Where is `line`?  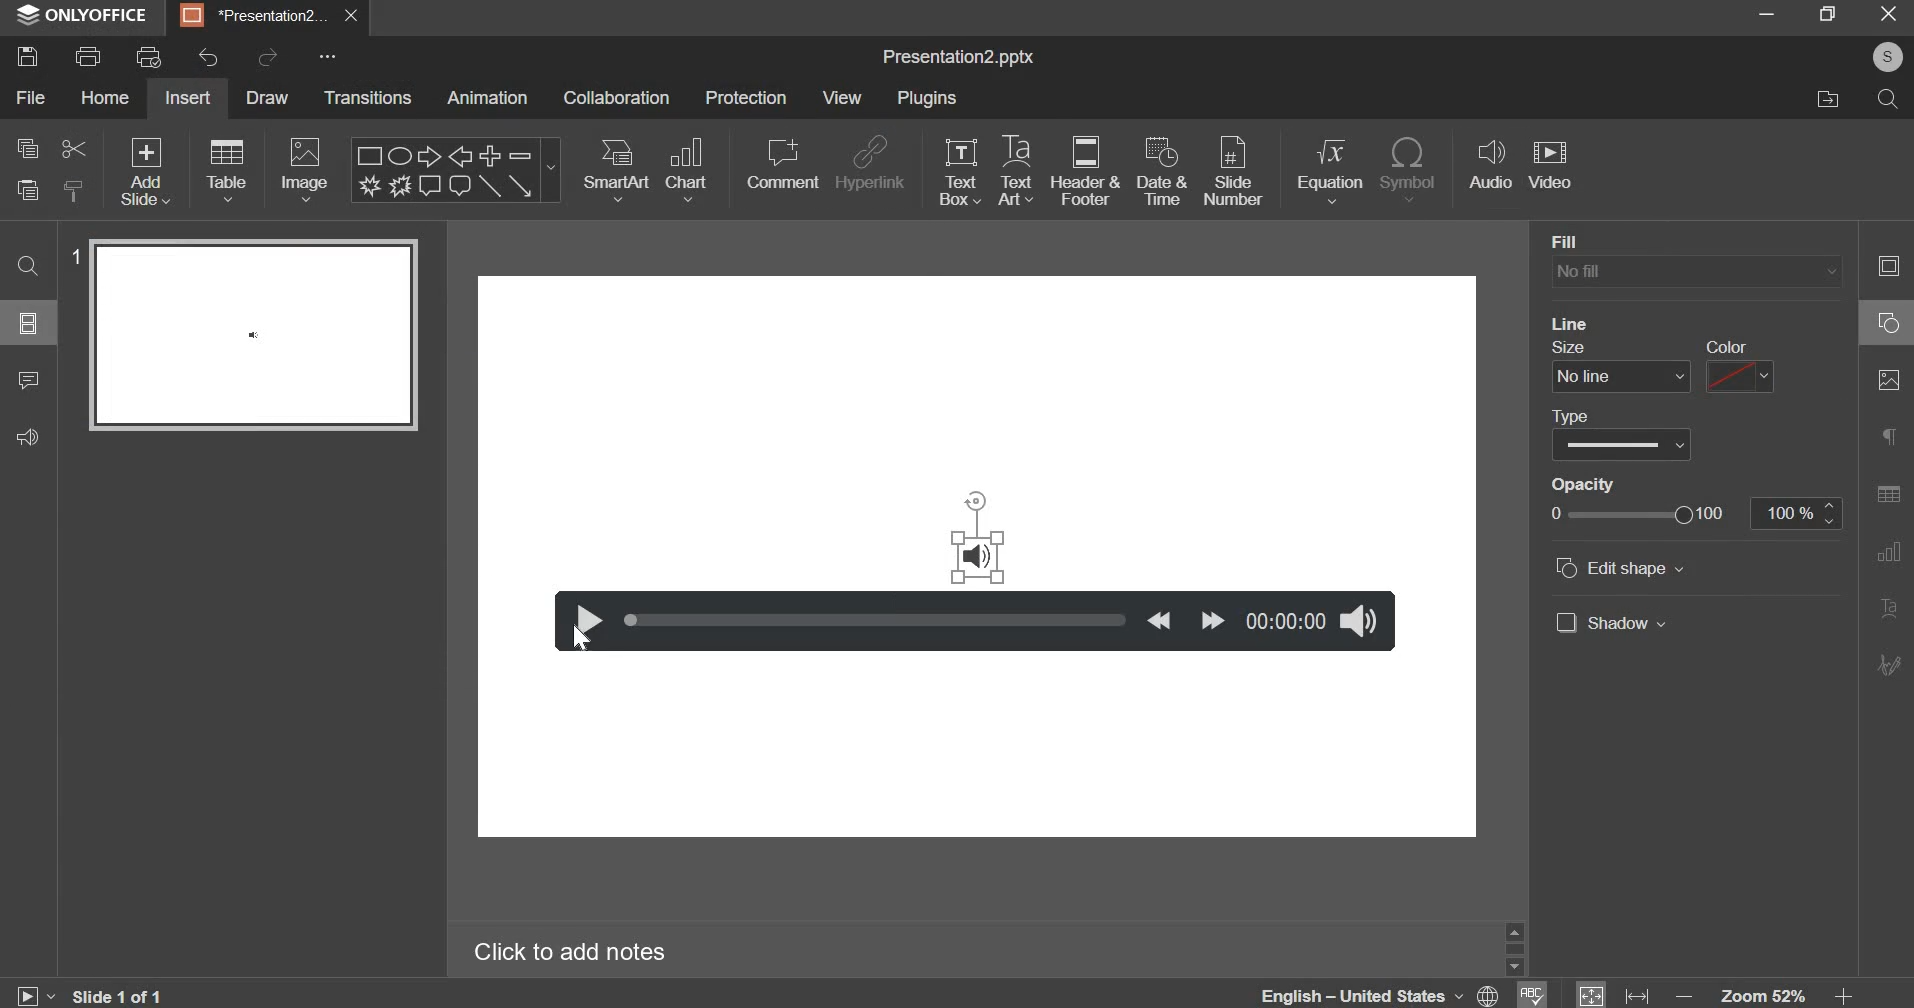 line is located at coordinates (1571, 323).